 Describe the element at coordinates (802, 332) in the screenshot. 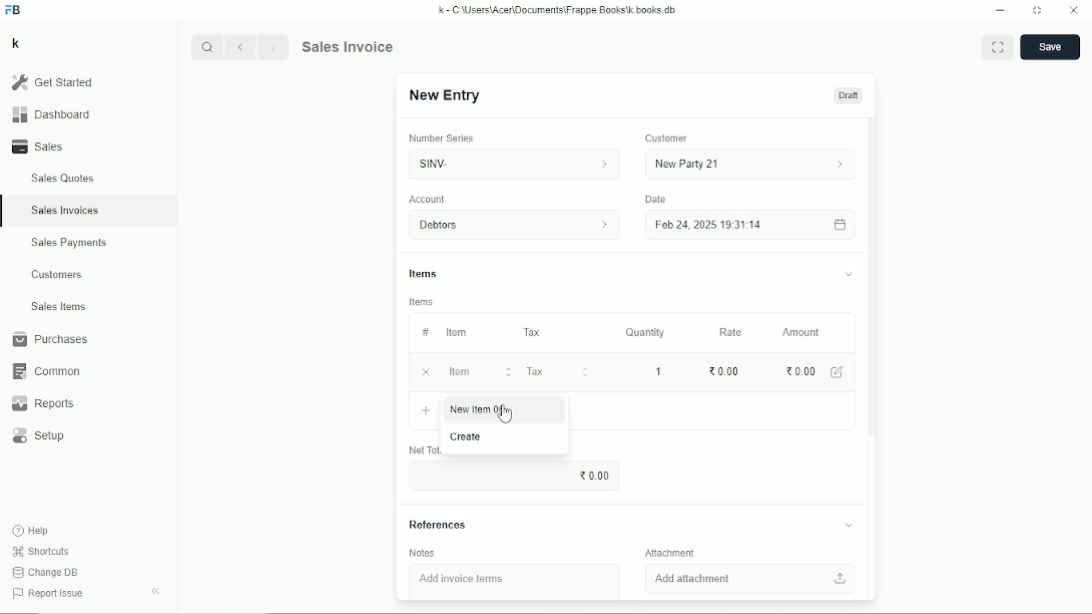

I see `Amount` at that location.